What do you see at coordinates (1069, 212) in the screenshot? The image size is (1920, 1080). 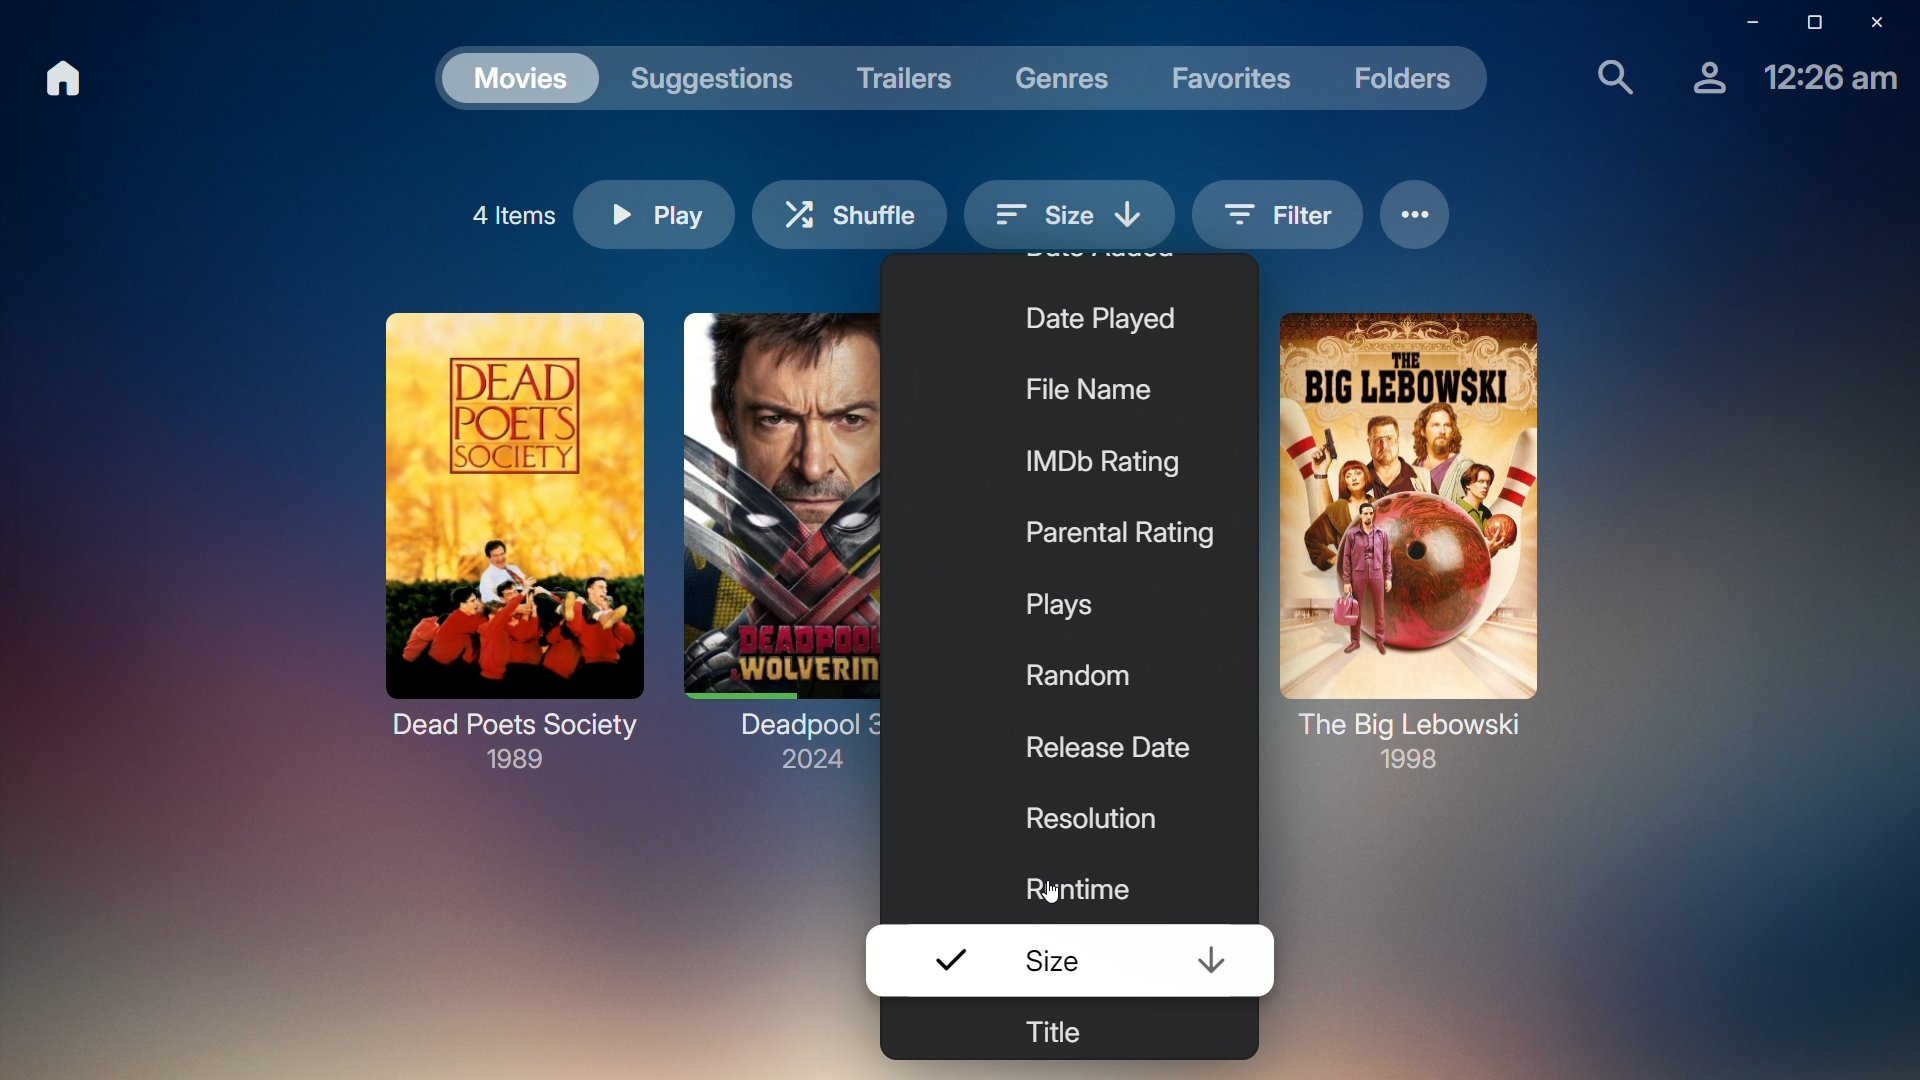 I see `Size` at bounding box center [1069, 212].